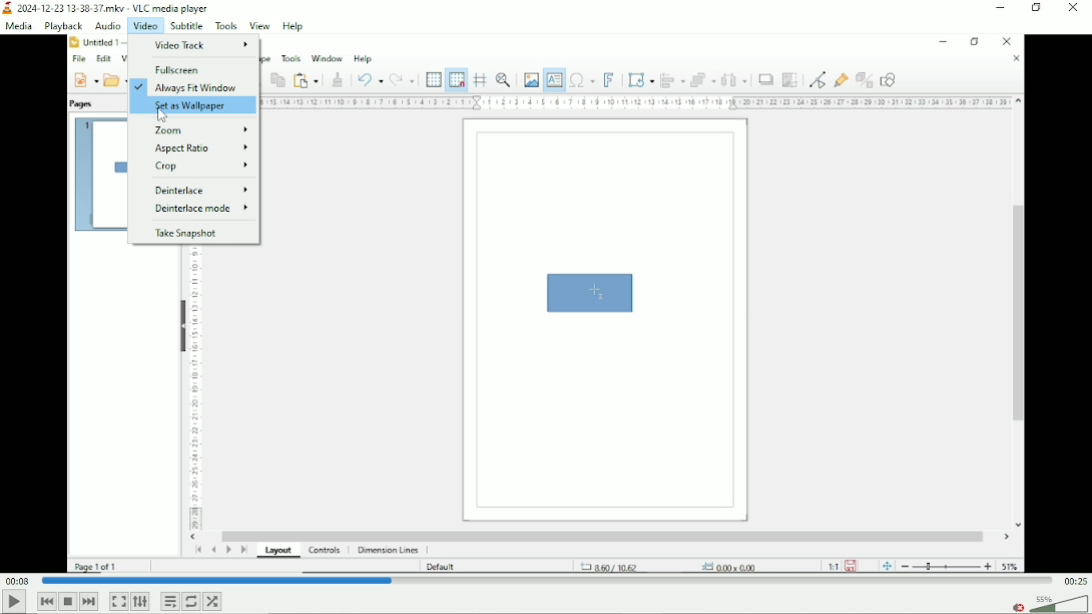  Describe the element at coordinates (1049, 604) in the screenshot. I see `Volume` at that location.